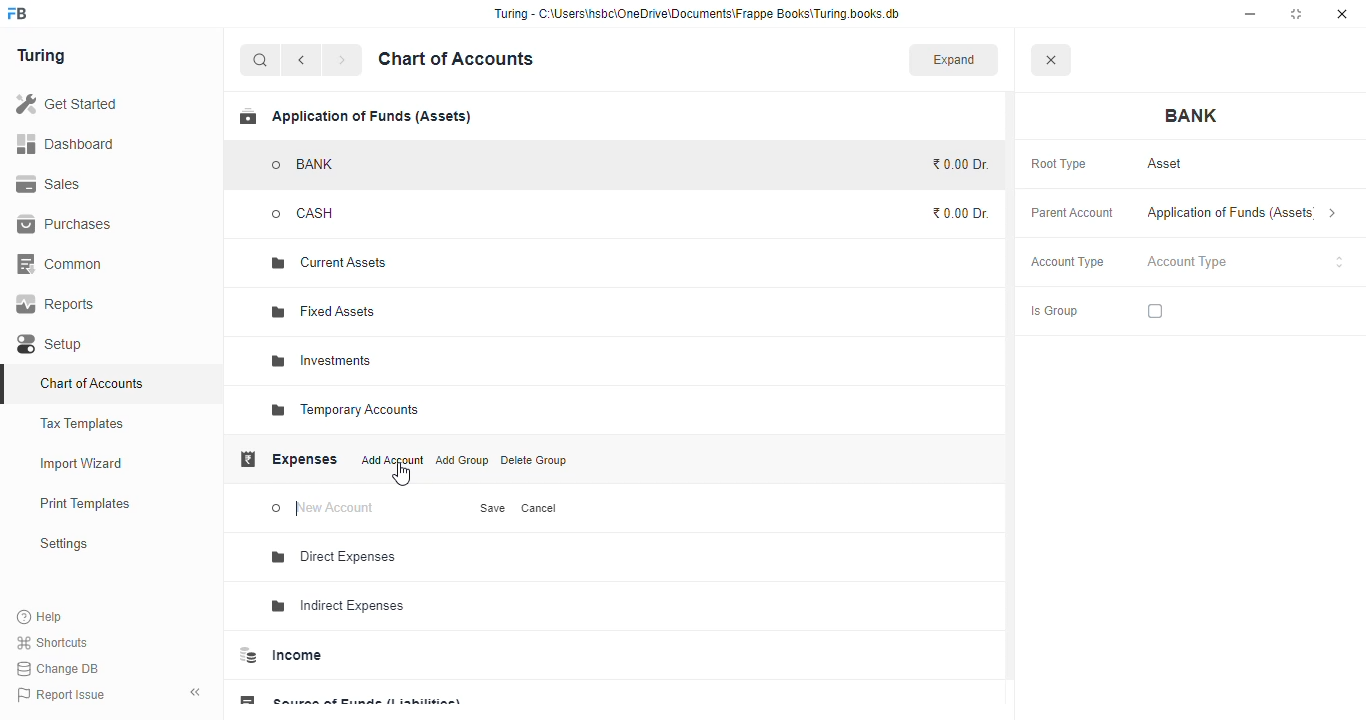 This screenshot has height=720, width=1366. Describe the element at coordinates (344, 410) in the screenshot. I see `temporary accounts` at that location.